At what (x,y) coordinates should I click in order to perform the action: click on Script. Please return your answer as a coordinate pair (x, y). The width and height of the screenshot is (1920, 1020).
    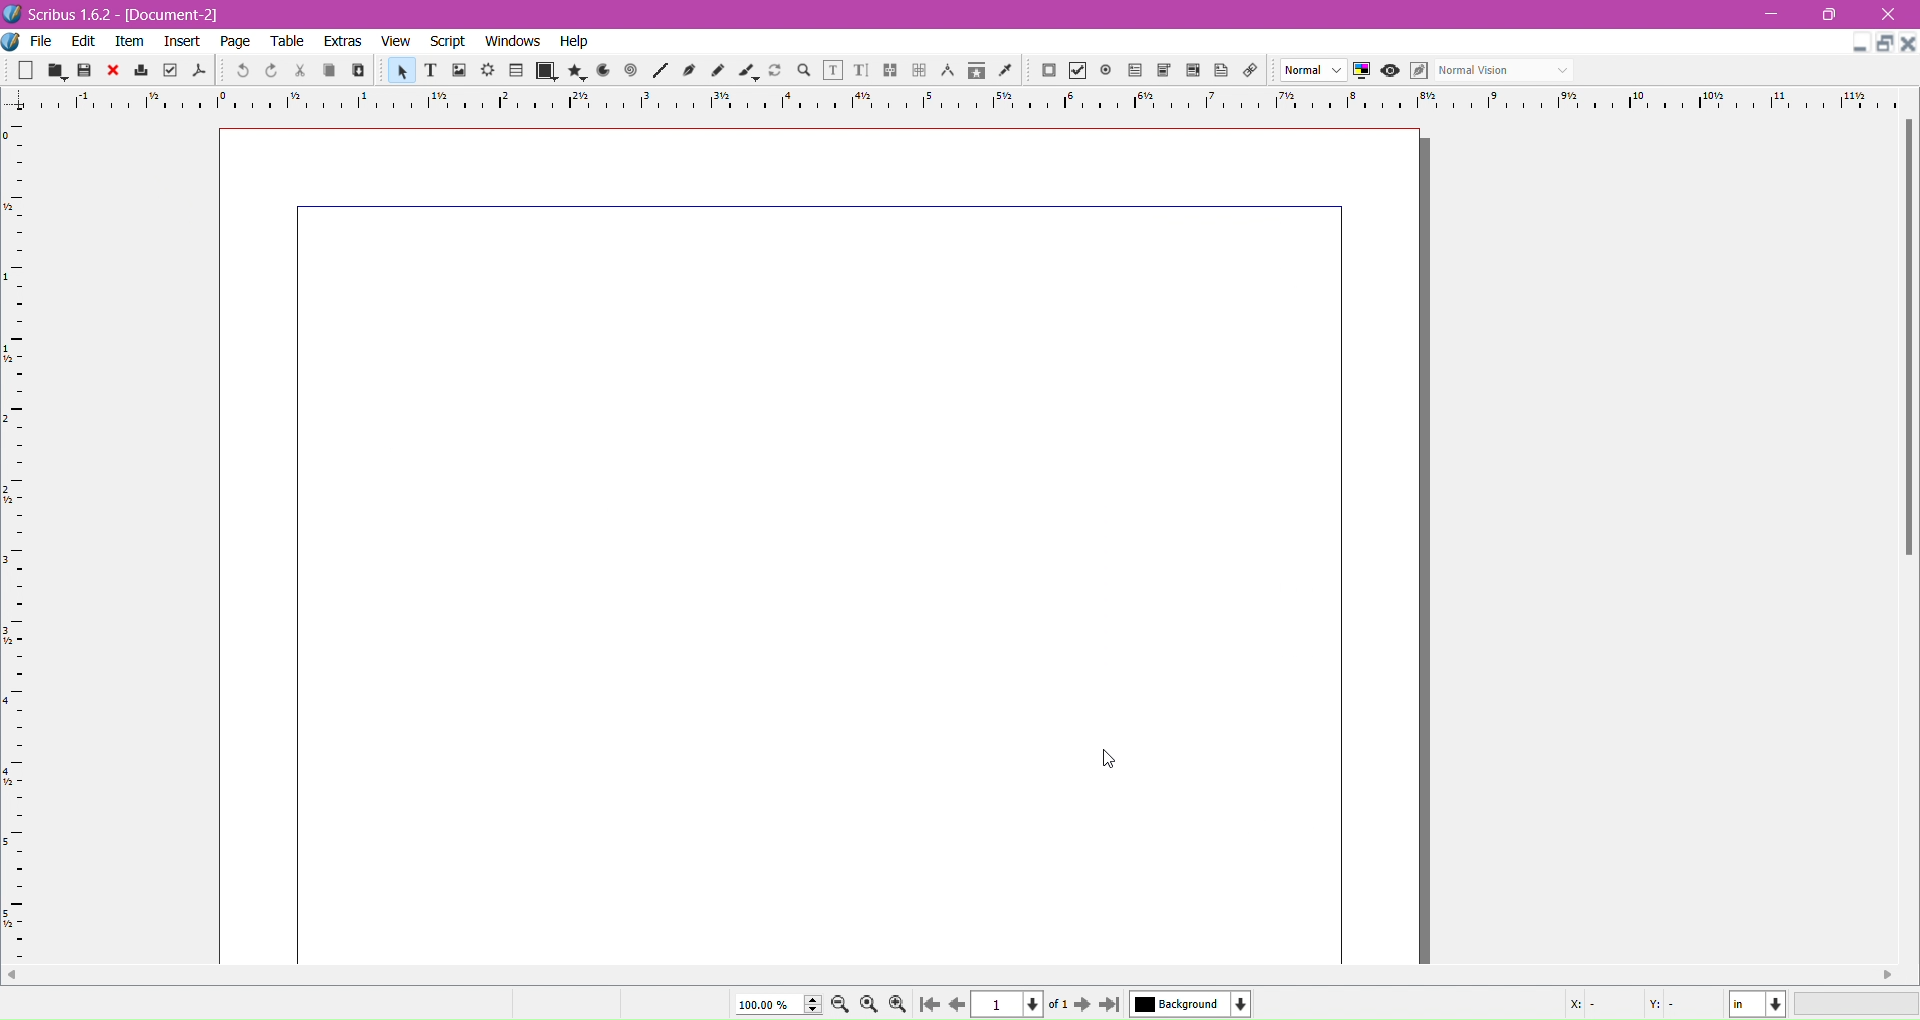
    Looking at the image, I should click on (445, 42).